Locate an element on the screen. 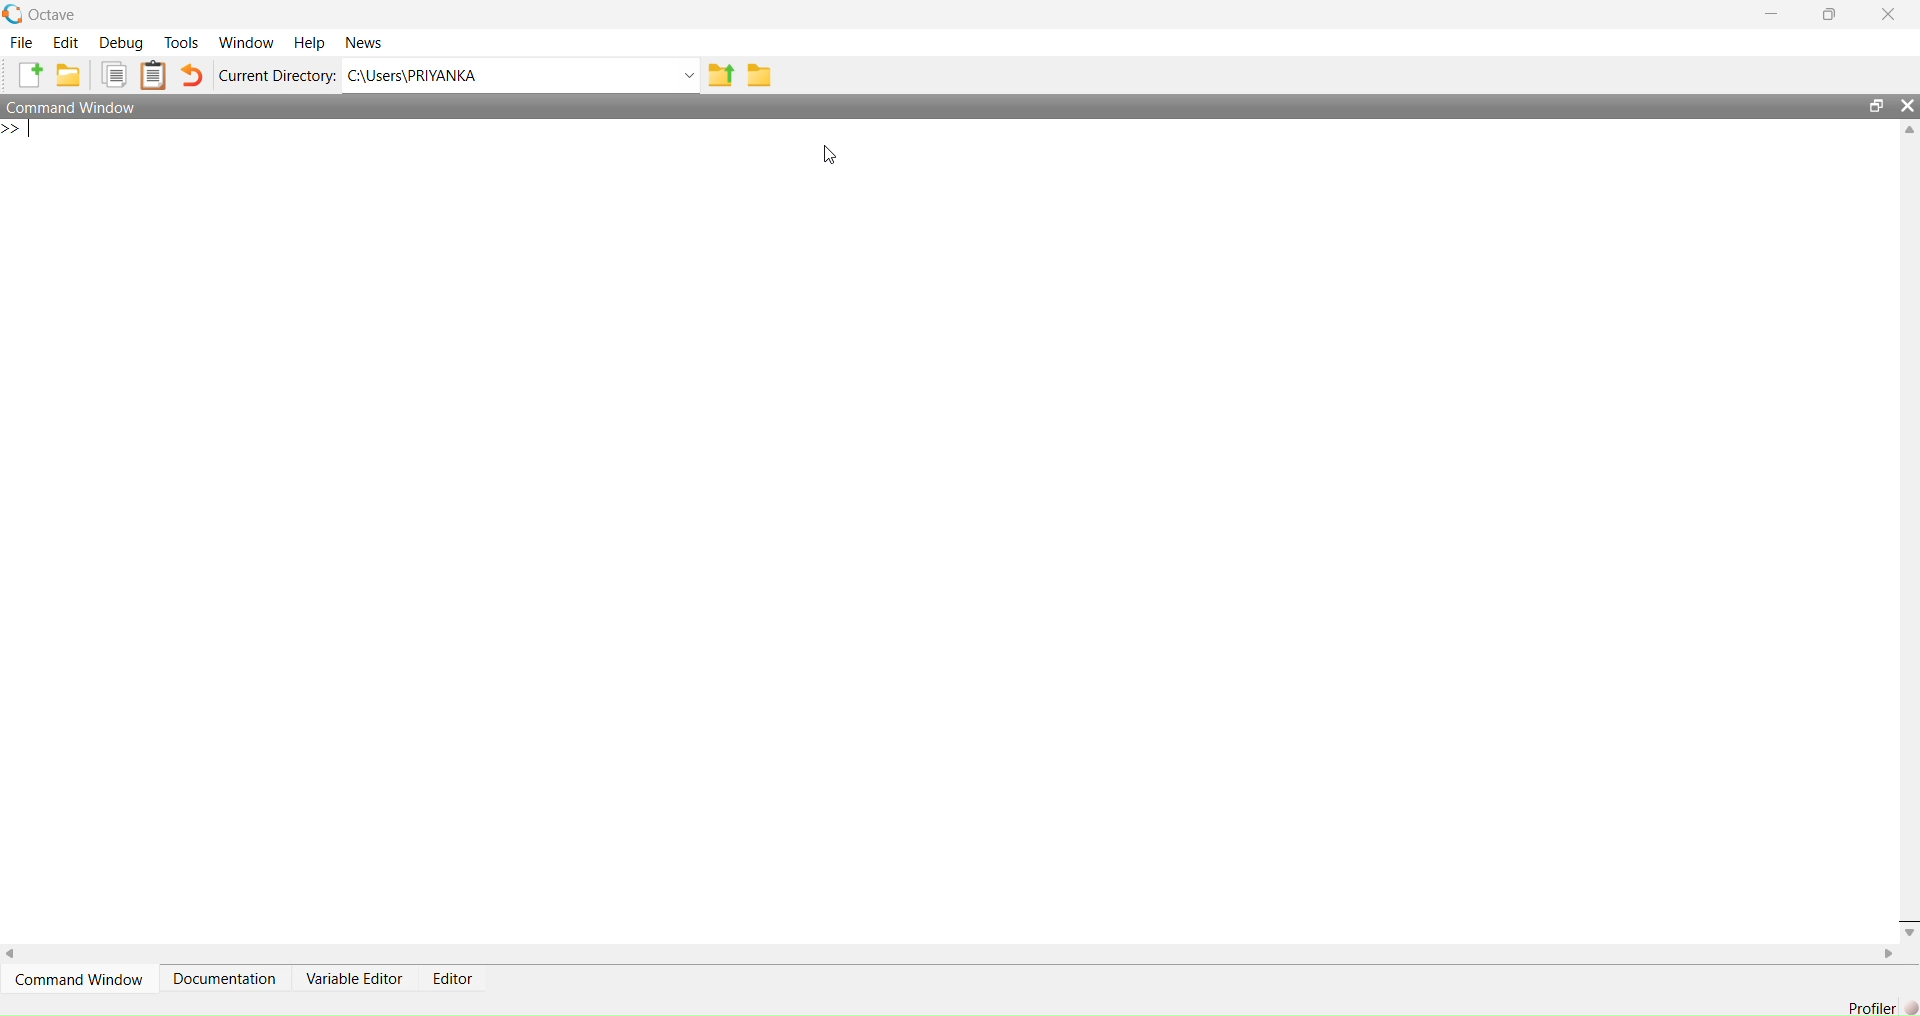  Command Window is located at coordinates (912, 106).